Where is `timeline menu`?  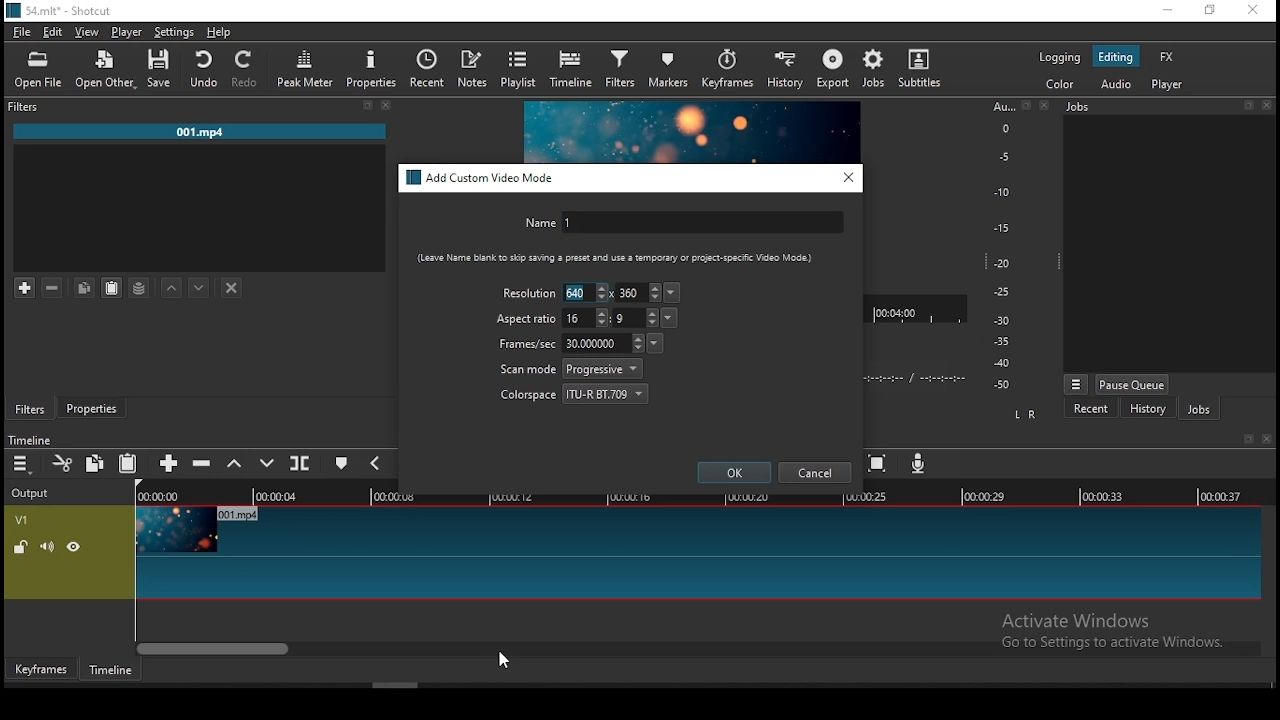
timeline menu is located at coordinates (24, 464).